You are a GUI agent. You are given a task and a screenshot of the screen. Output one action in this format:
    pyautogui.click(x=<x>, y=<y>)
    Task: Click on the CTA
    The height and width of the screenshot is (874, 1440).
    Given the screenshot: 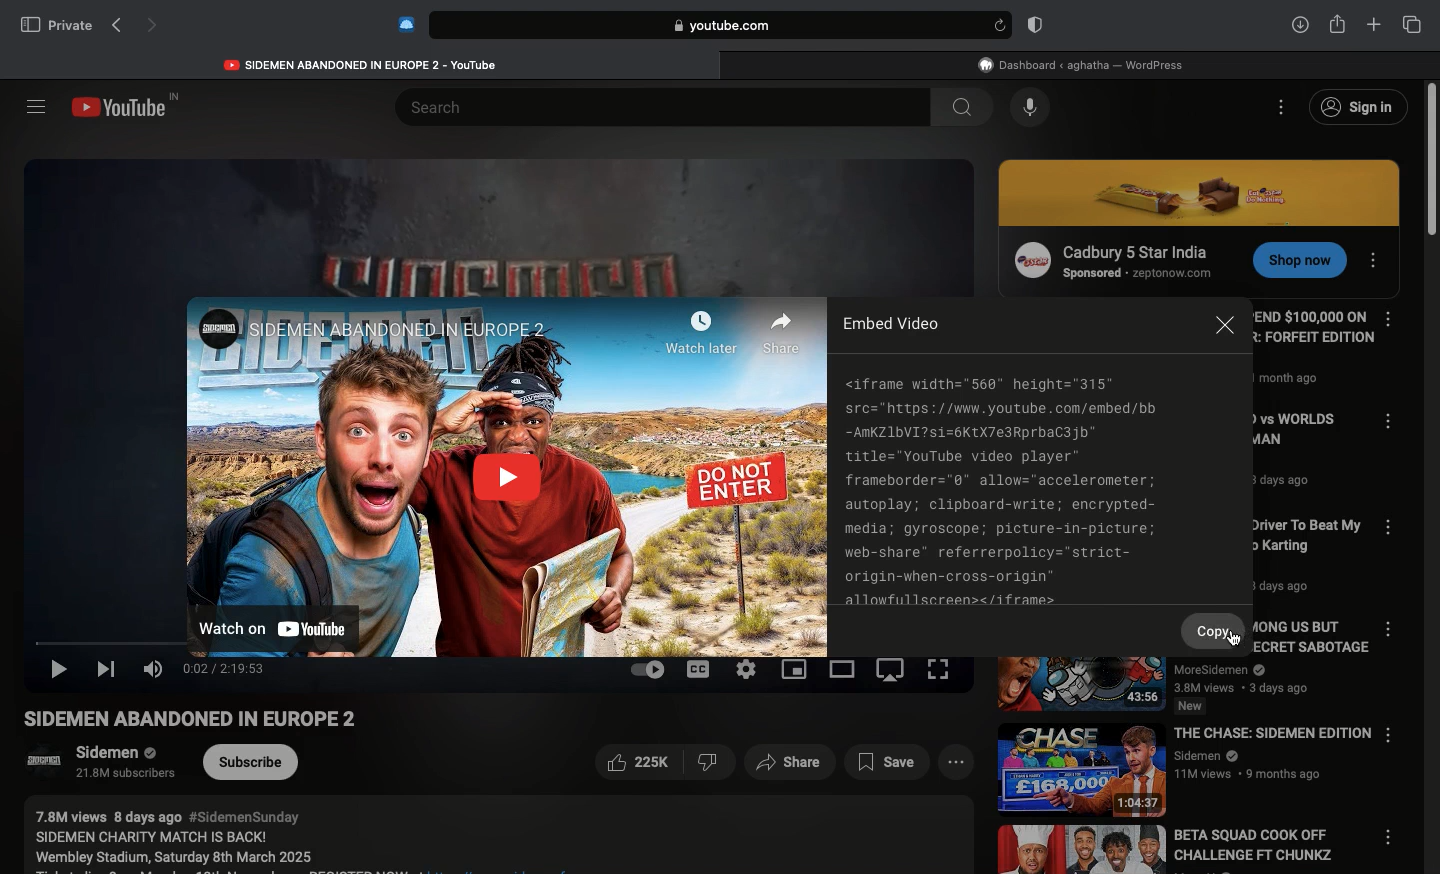 What is the action you would take?
    pyautogui.click(x=1293, y=263)
    